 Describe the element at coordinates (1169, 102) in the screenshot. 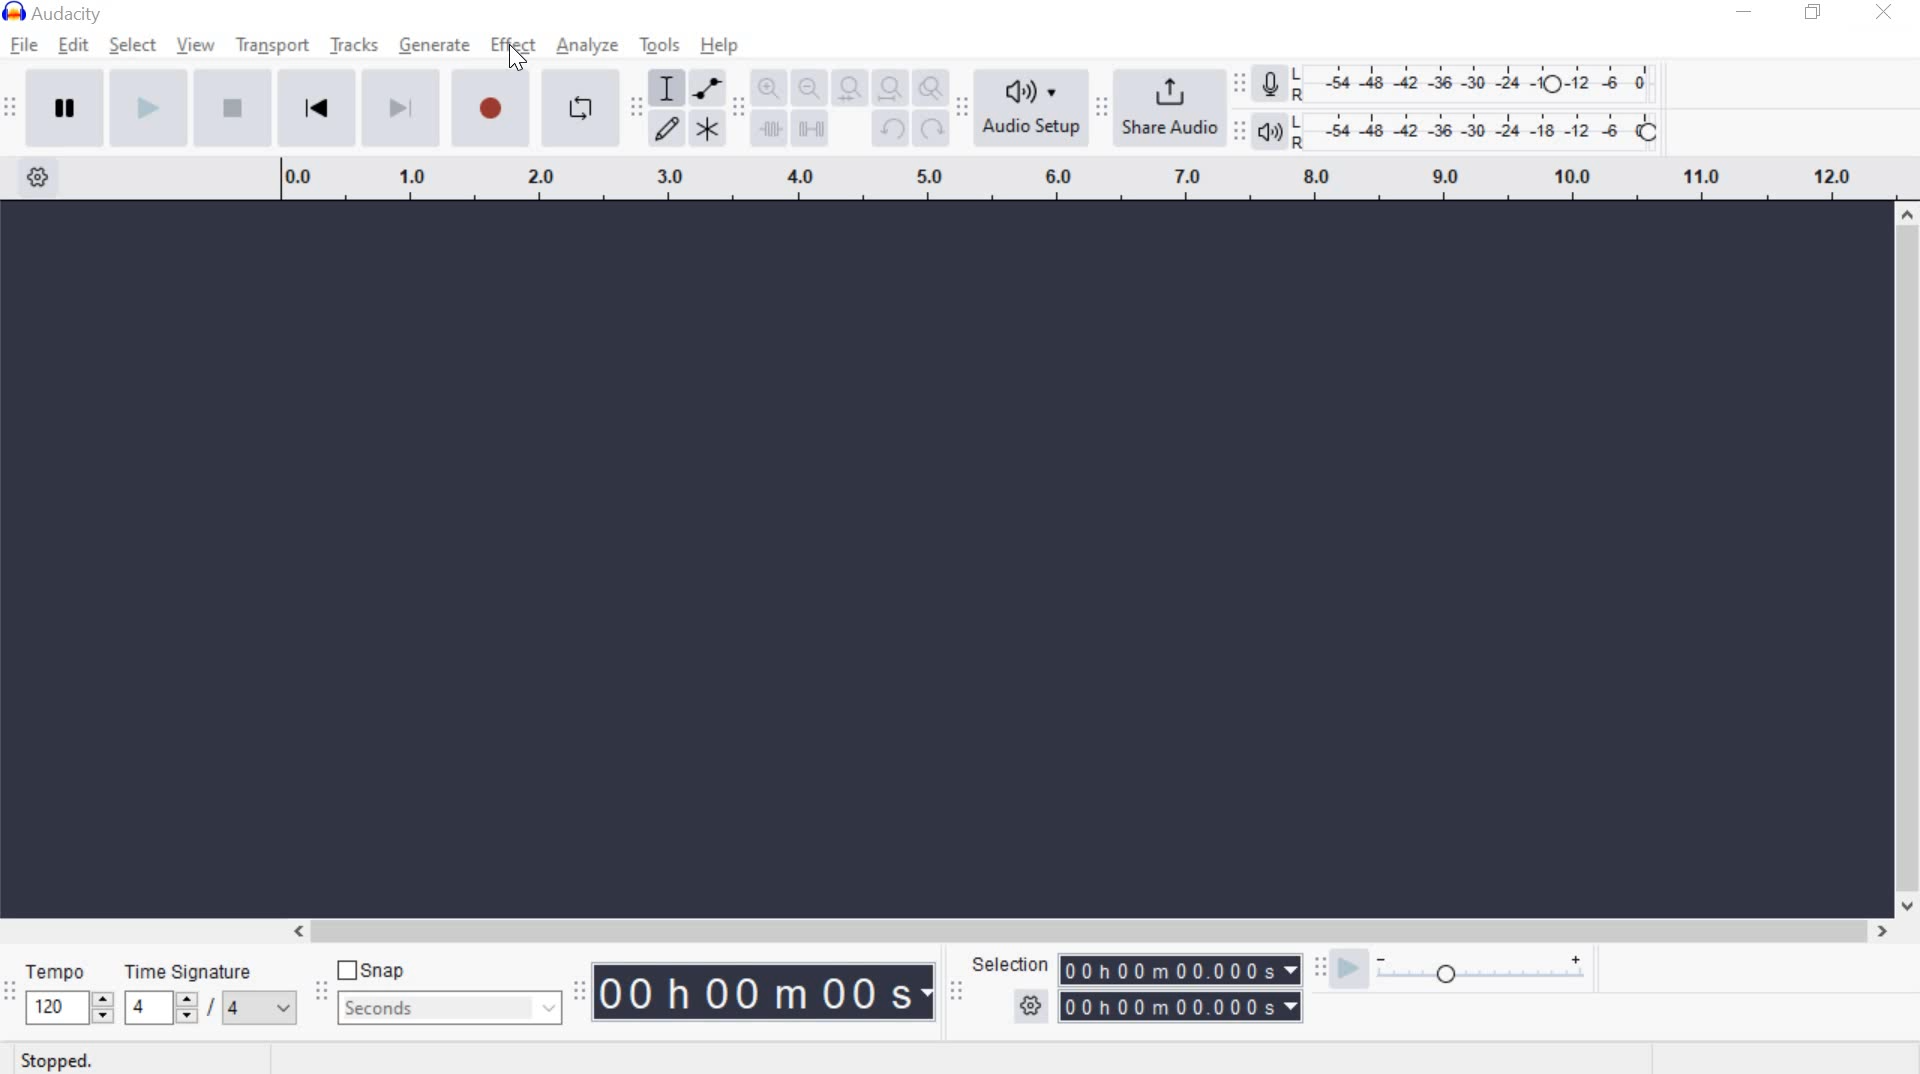

I see `share audio` at that location.